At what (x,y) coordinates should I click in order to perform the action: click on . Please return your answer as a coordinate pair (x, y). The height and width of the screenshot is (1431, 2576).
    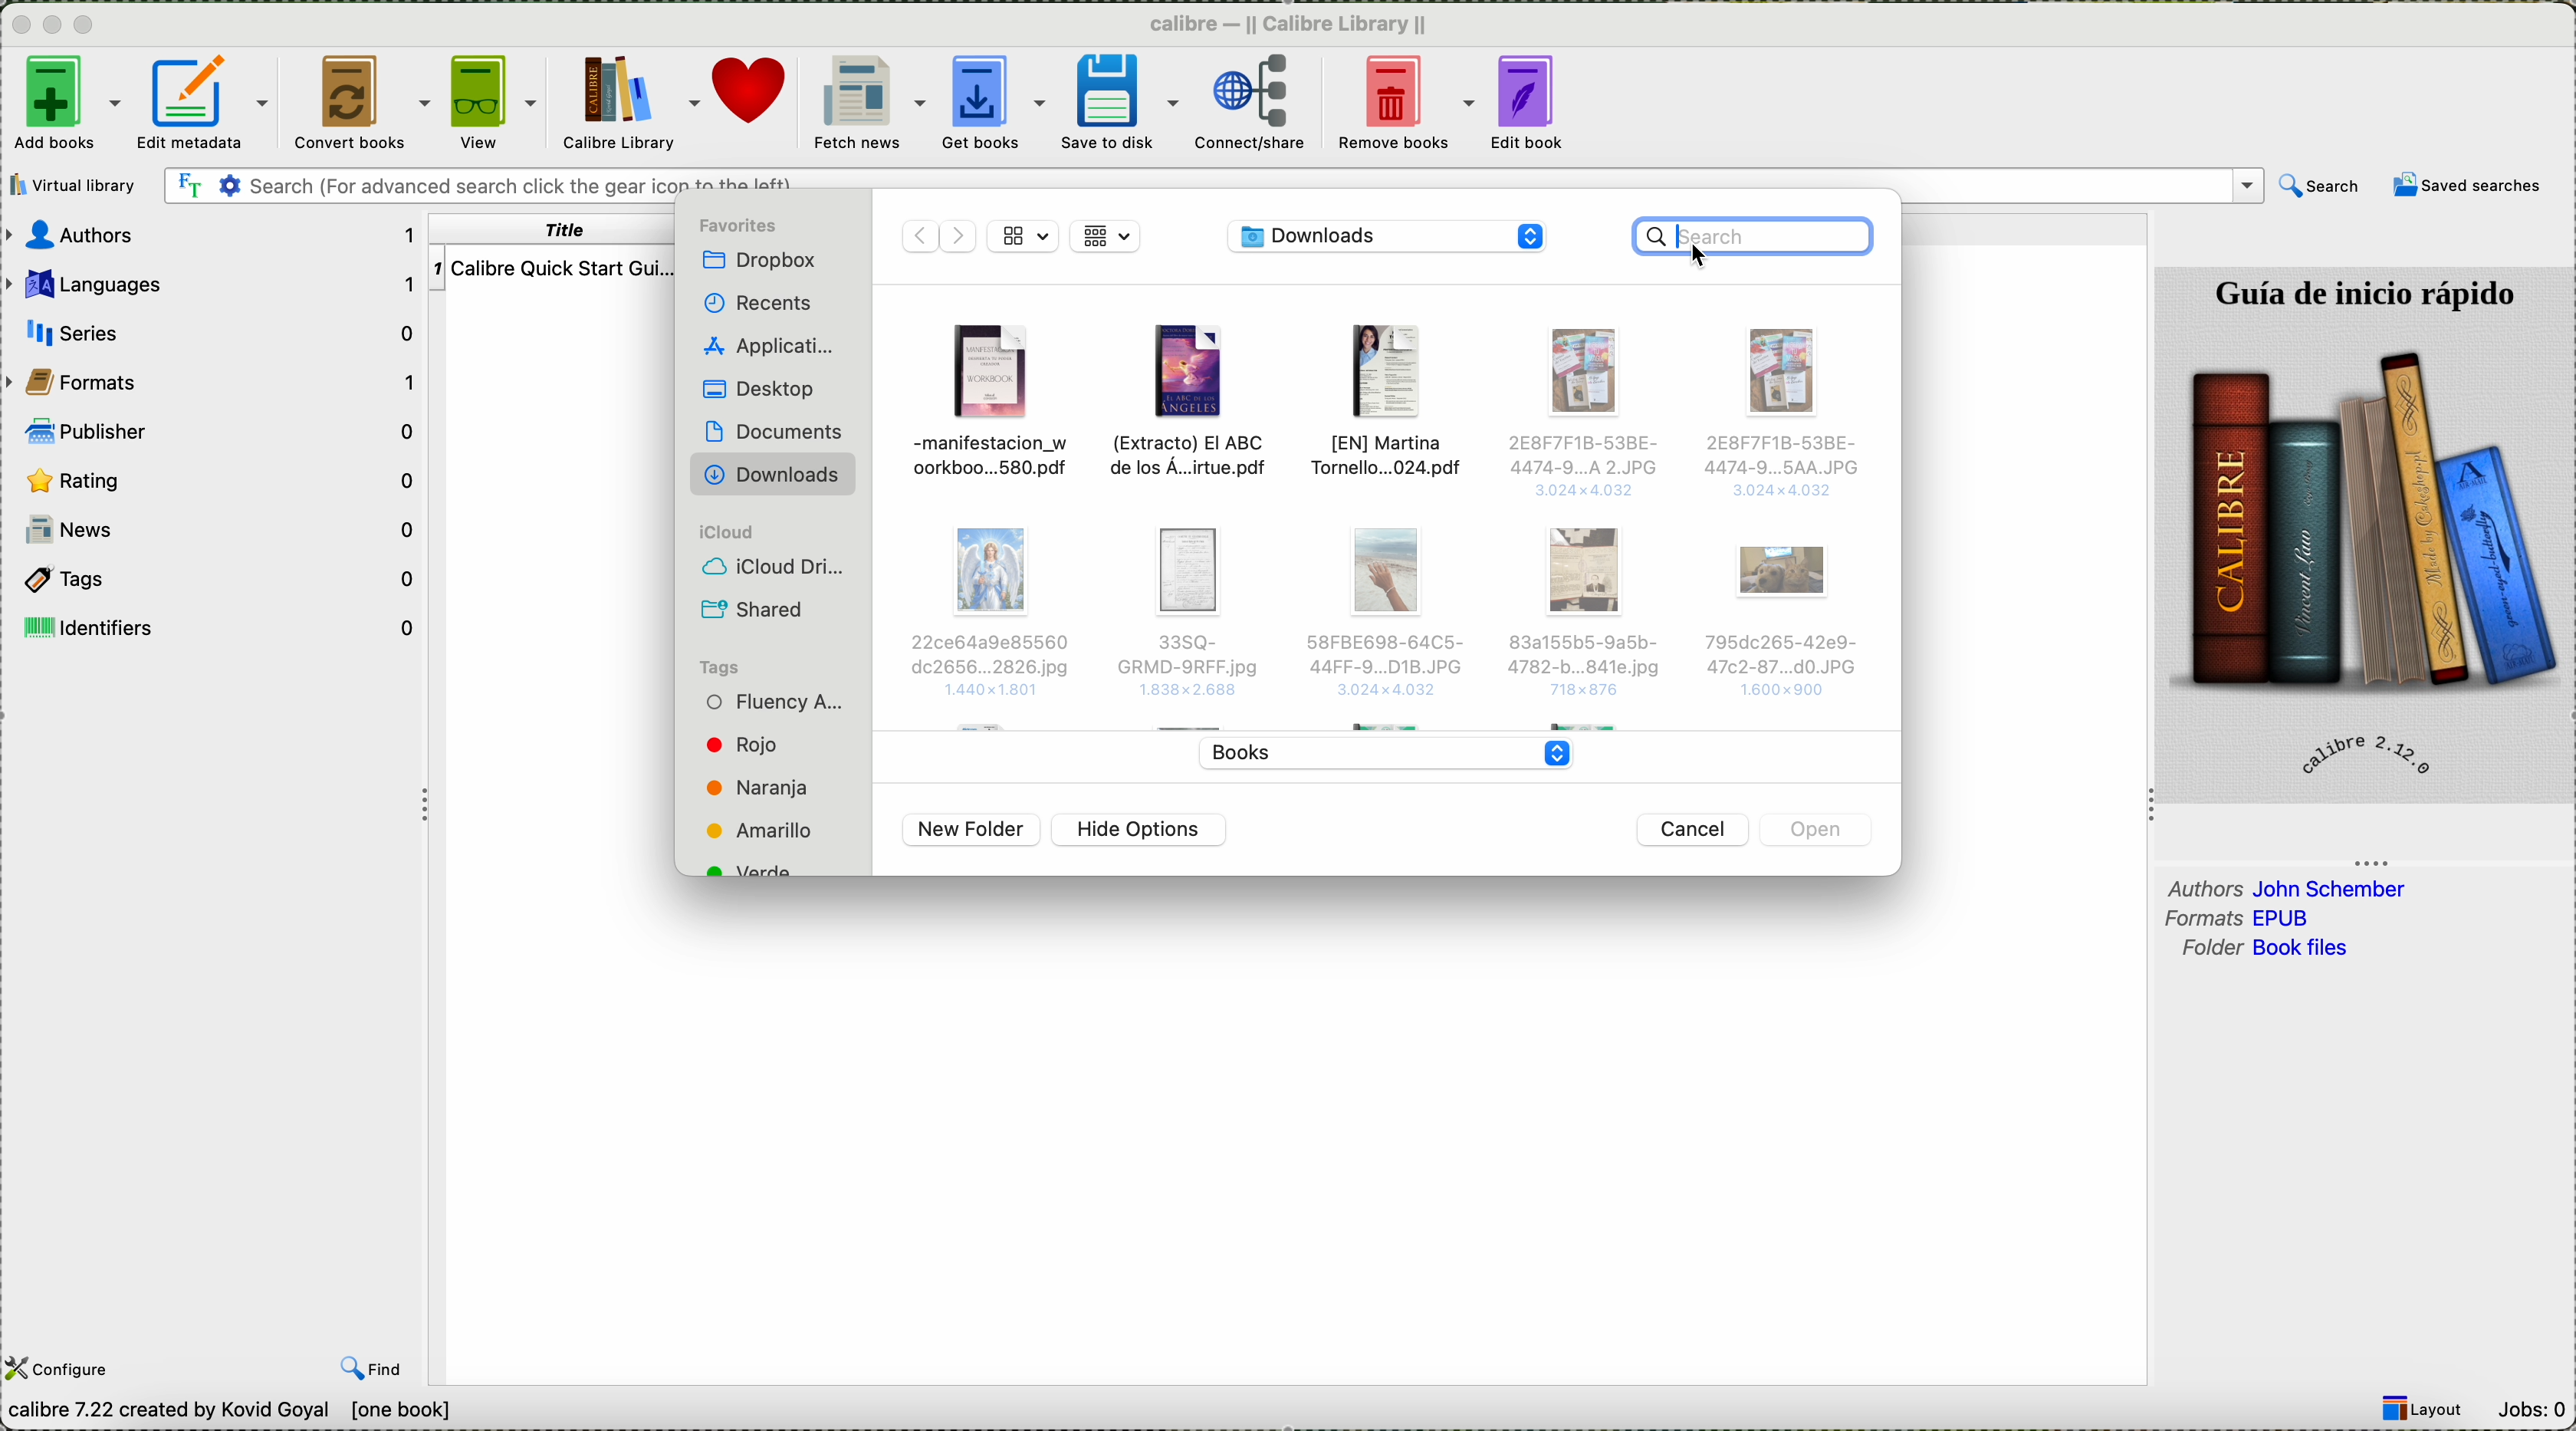
    Looking at the image, I should click on (1191, 611).